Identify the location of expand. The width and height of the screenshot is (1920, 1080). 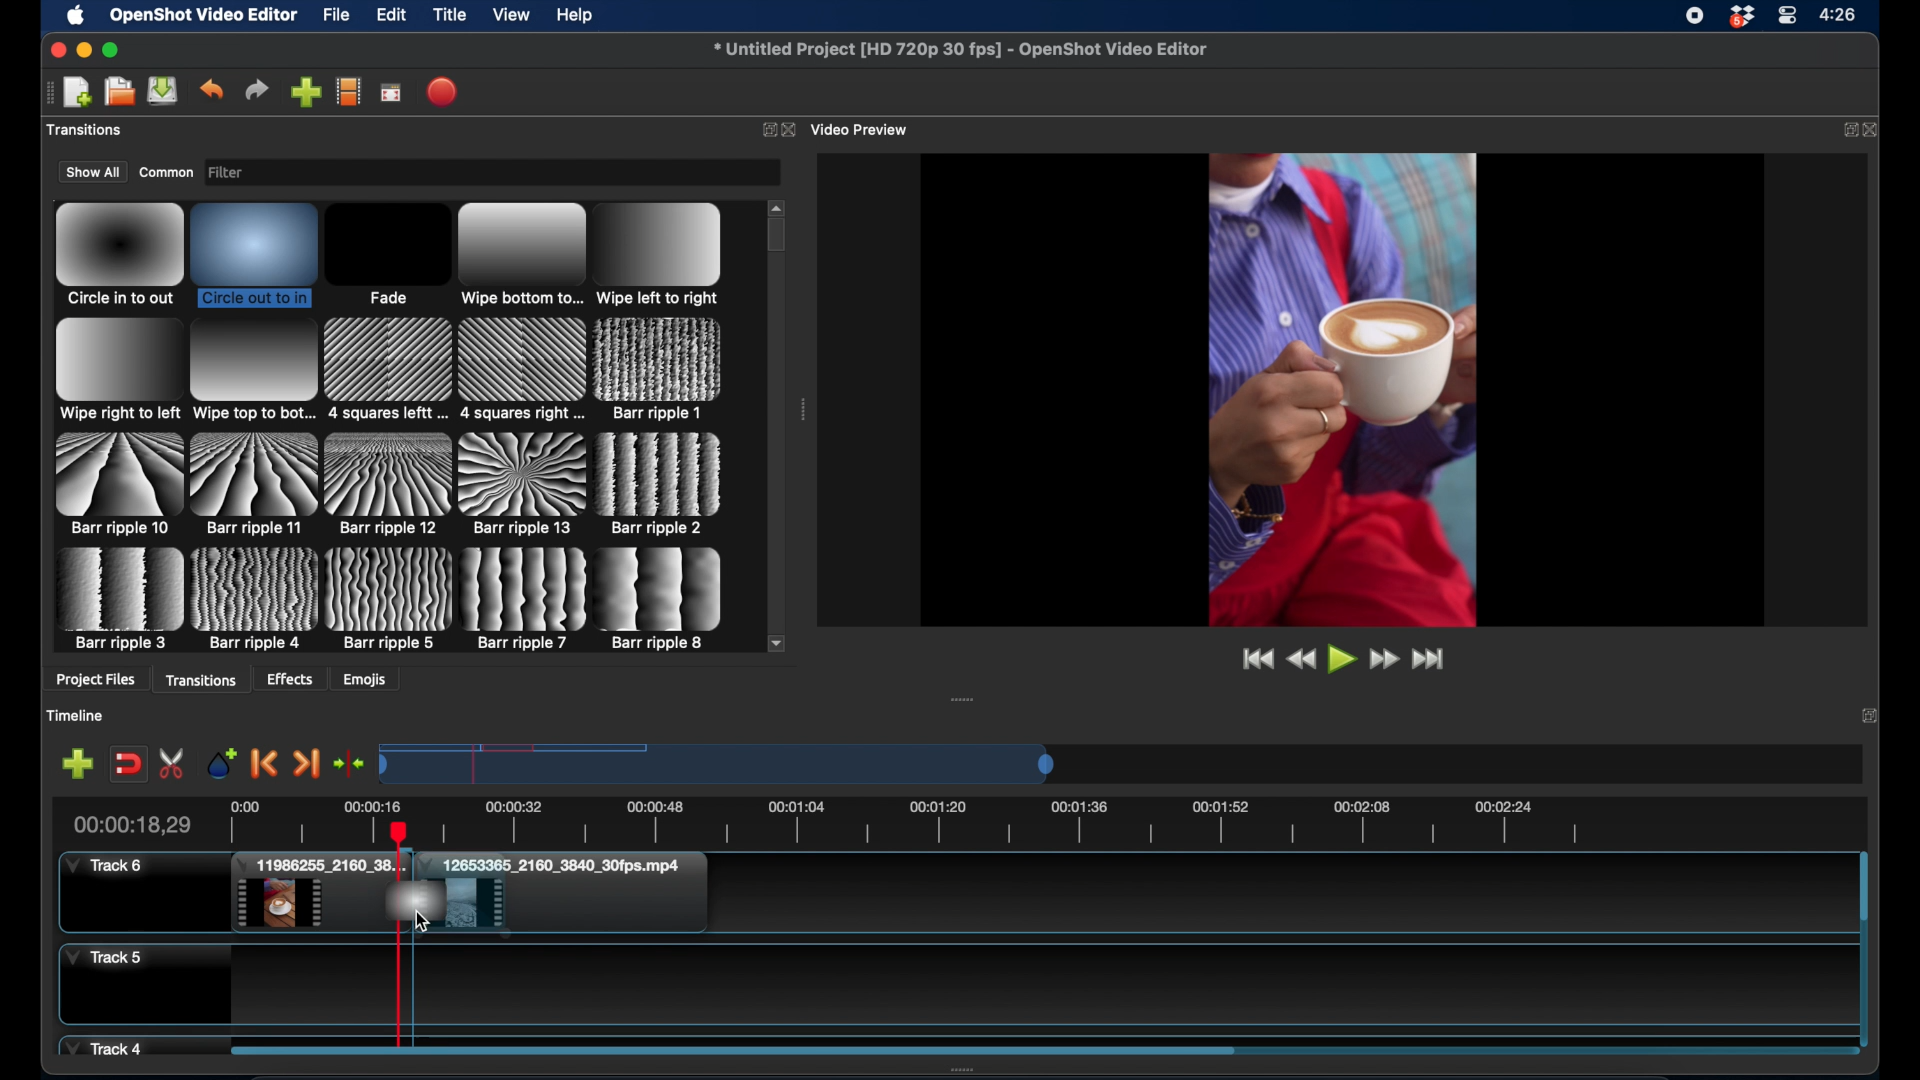
(1870, 718).